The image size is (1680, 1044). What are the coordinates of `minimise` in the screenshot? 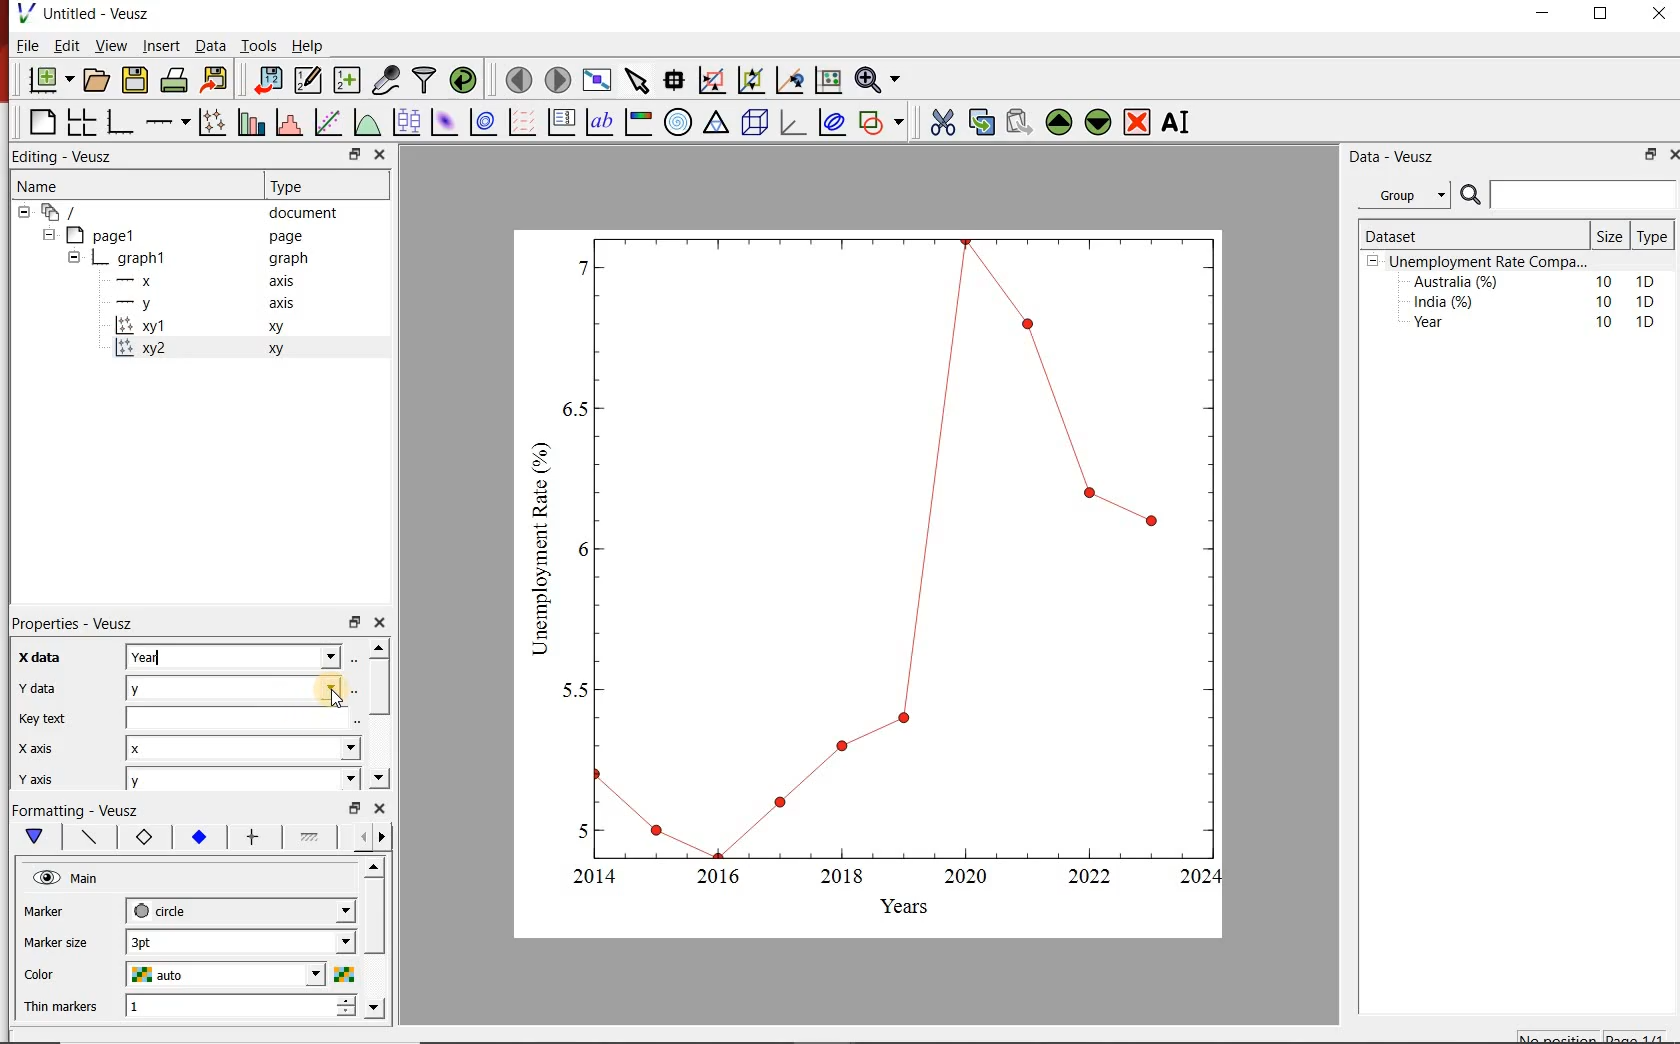 It's located at (354, 621).